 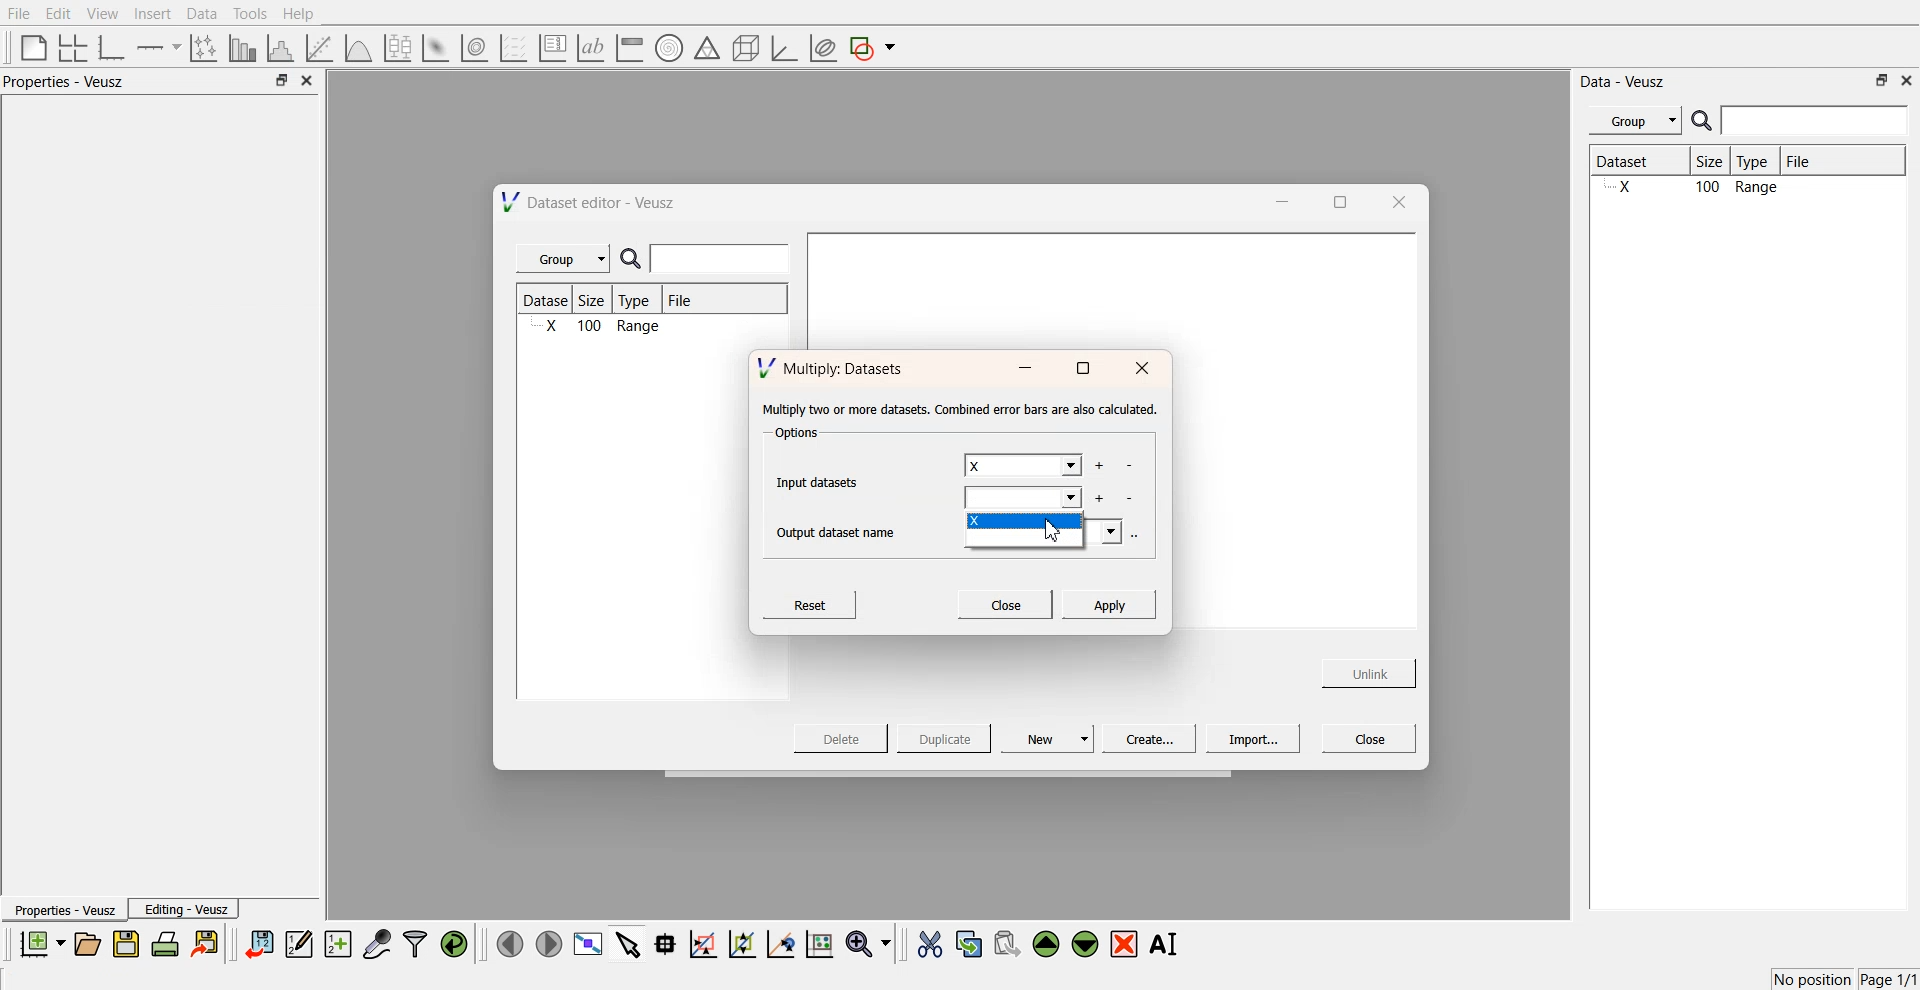 I want to click on close, so click(x=1907, y=79).